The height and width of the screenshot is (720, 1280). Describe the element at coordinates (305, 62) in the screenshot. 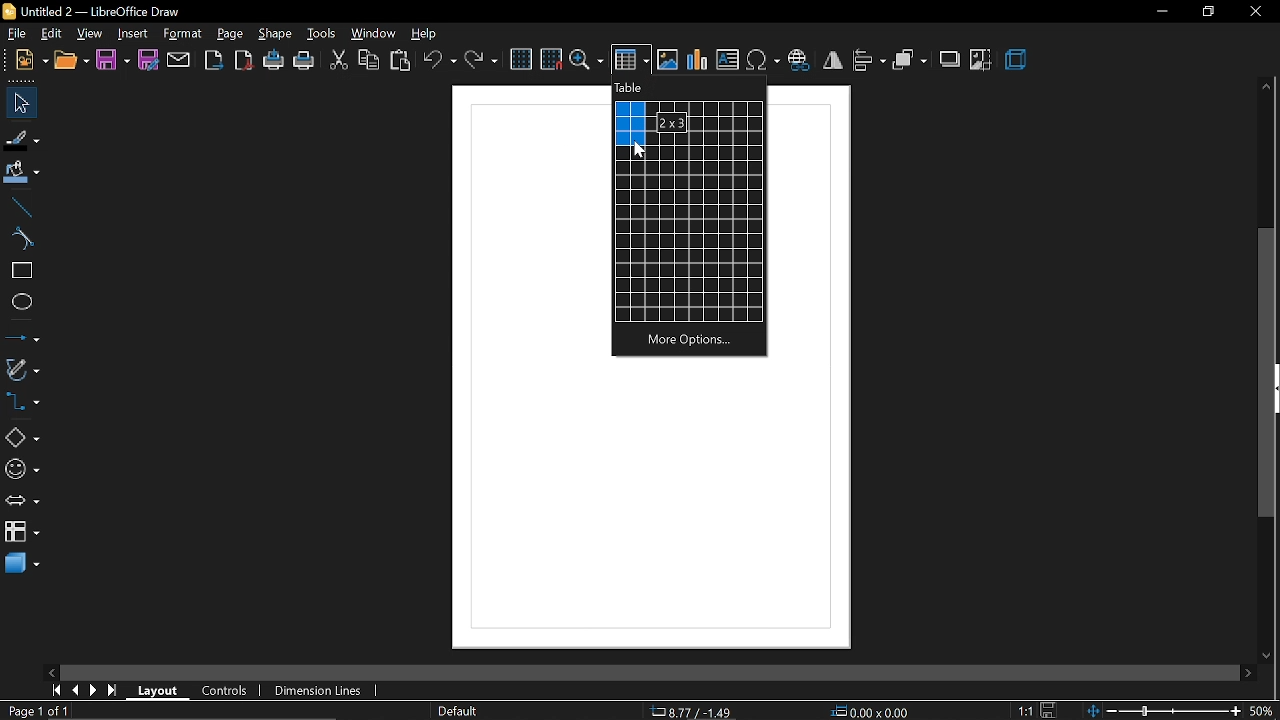

I see `print` at that location.